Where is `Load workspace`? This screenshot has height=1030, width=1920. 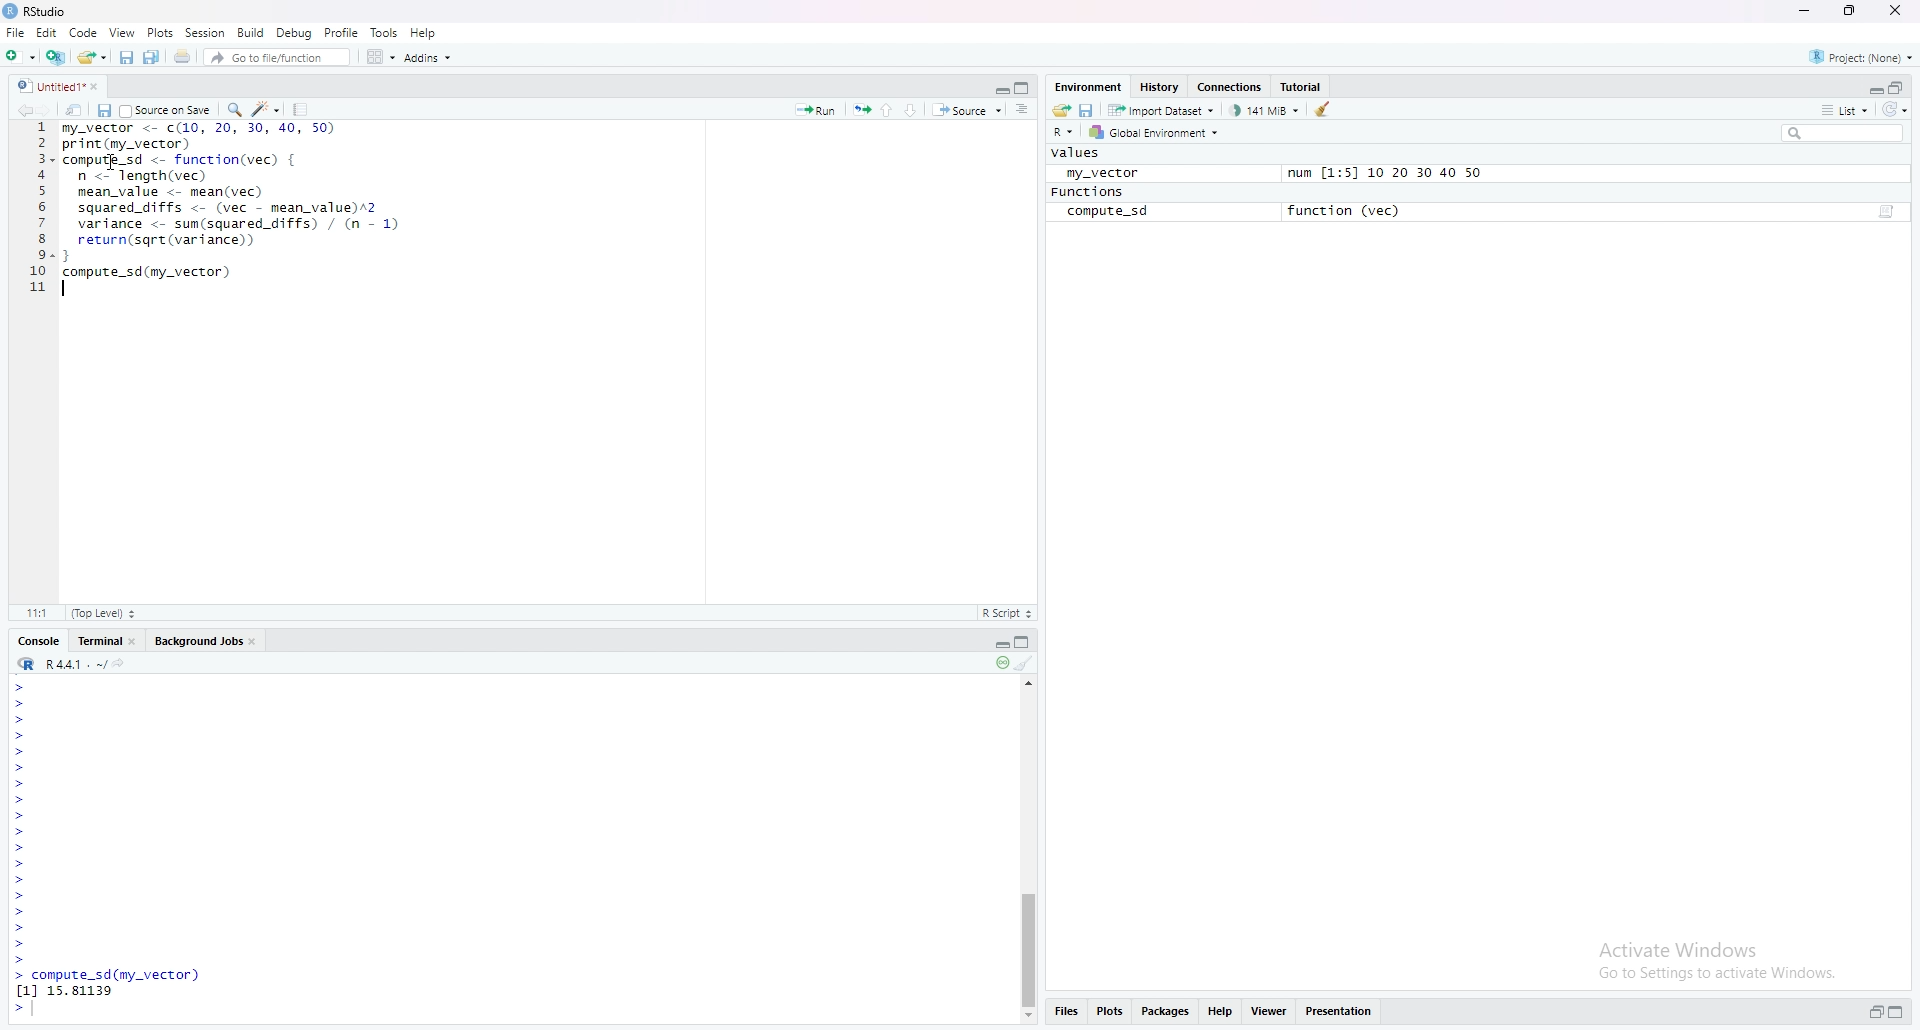
Load workspace is located at coordinates (1062, 109).